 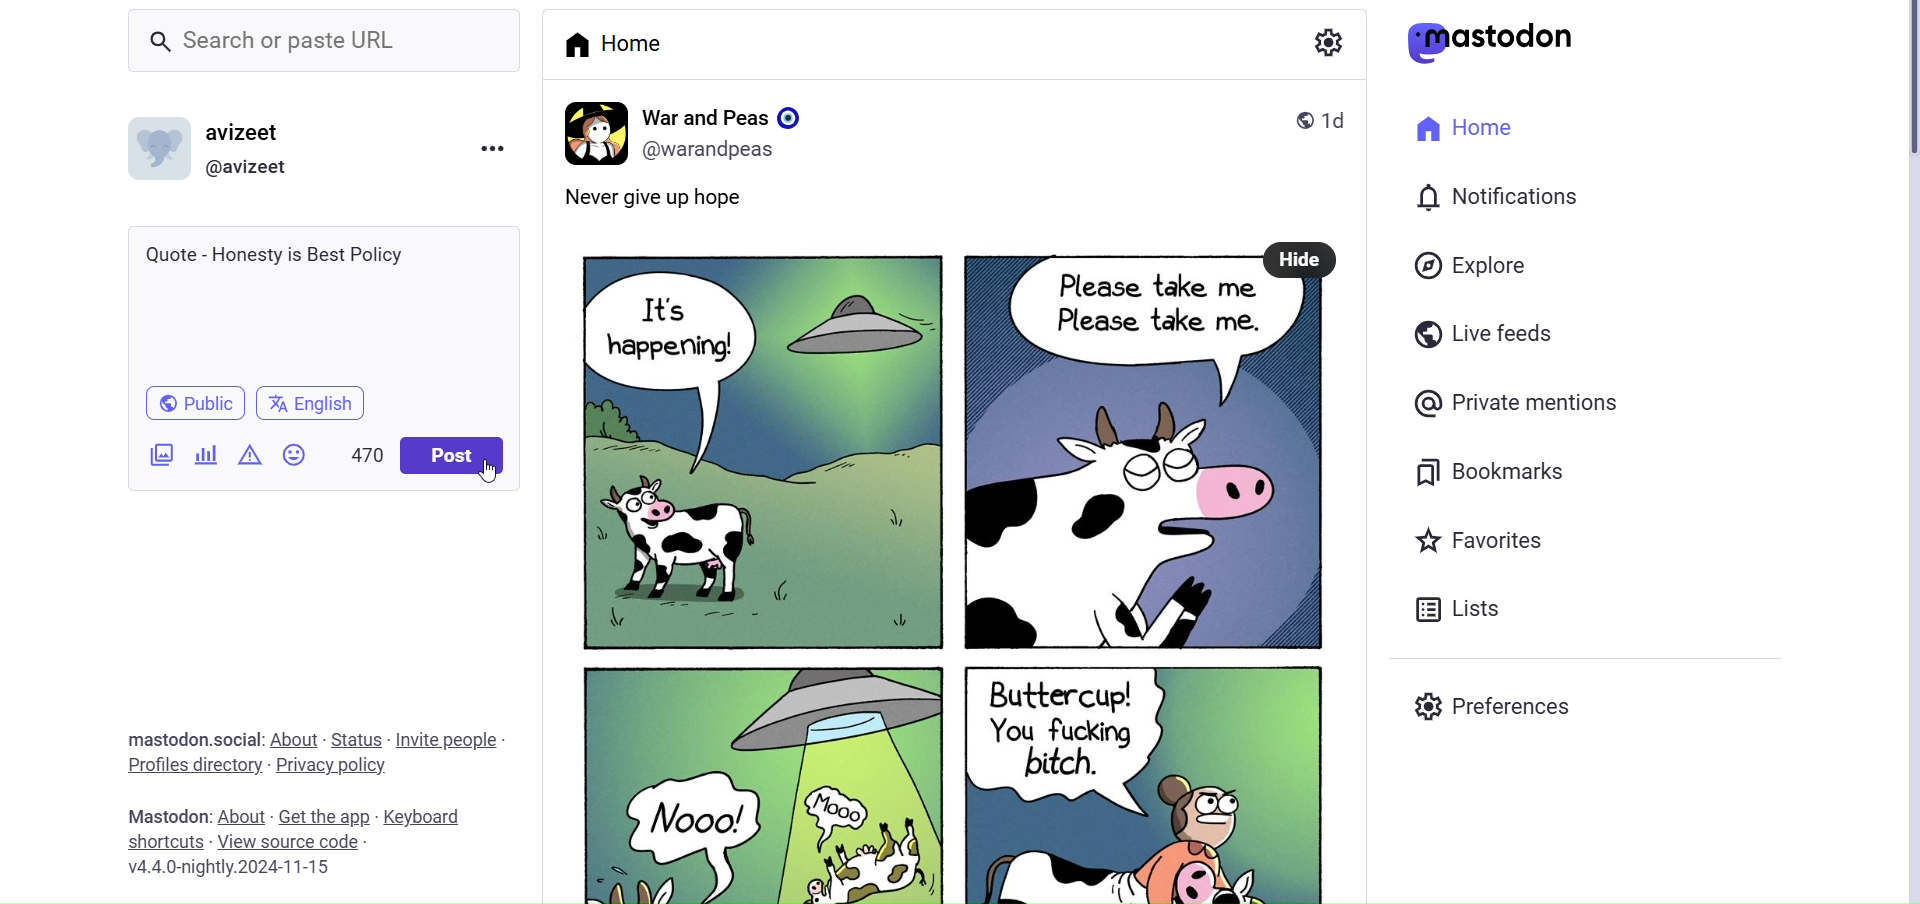 I want to click on avizeet, so click(x=247, y=131).